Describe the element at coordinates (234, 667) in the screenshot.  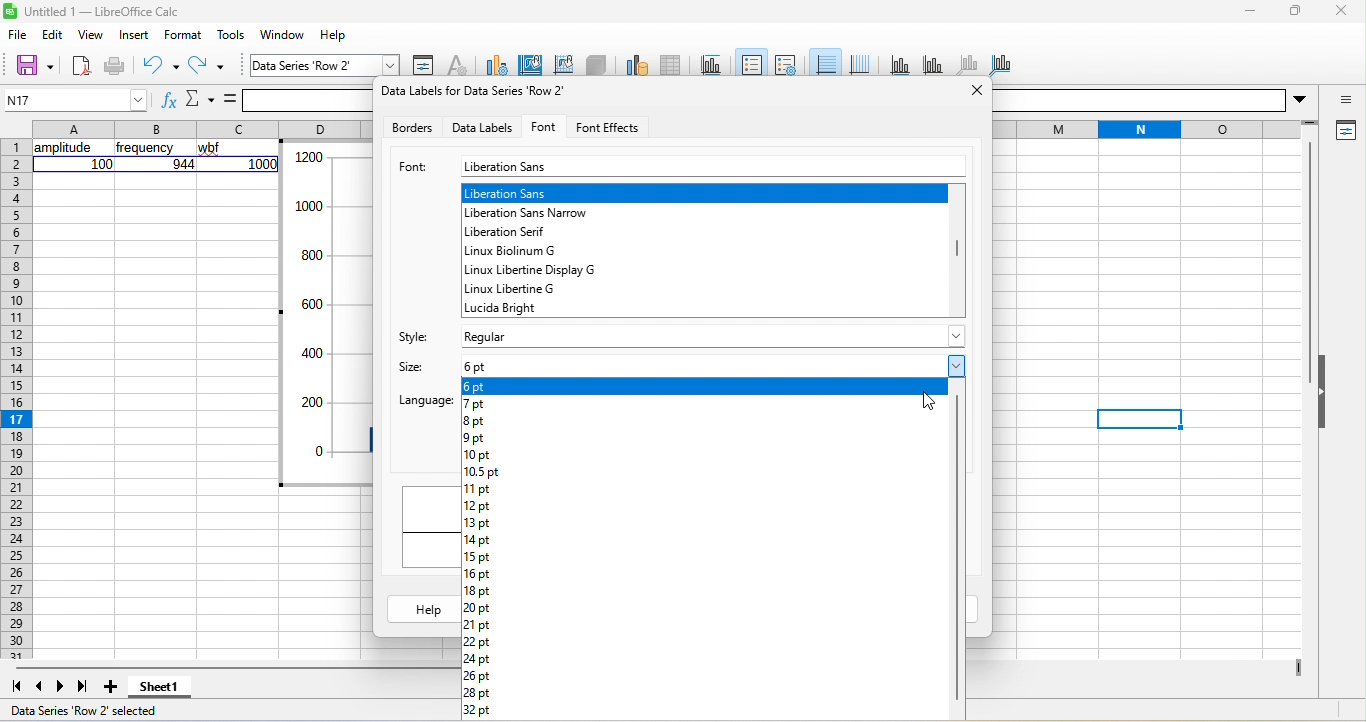
I see `horizontal scroll bar` at that location.